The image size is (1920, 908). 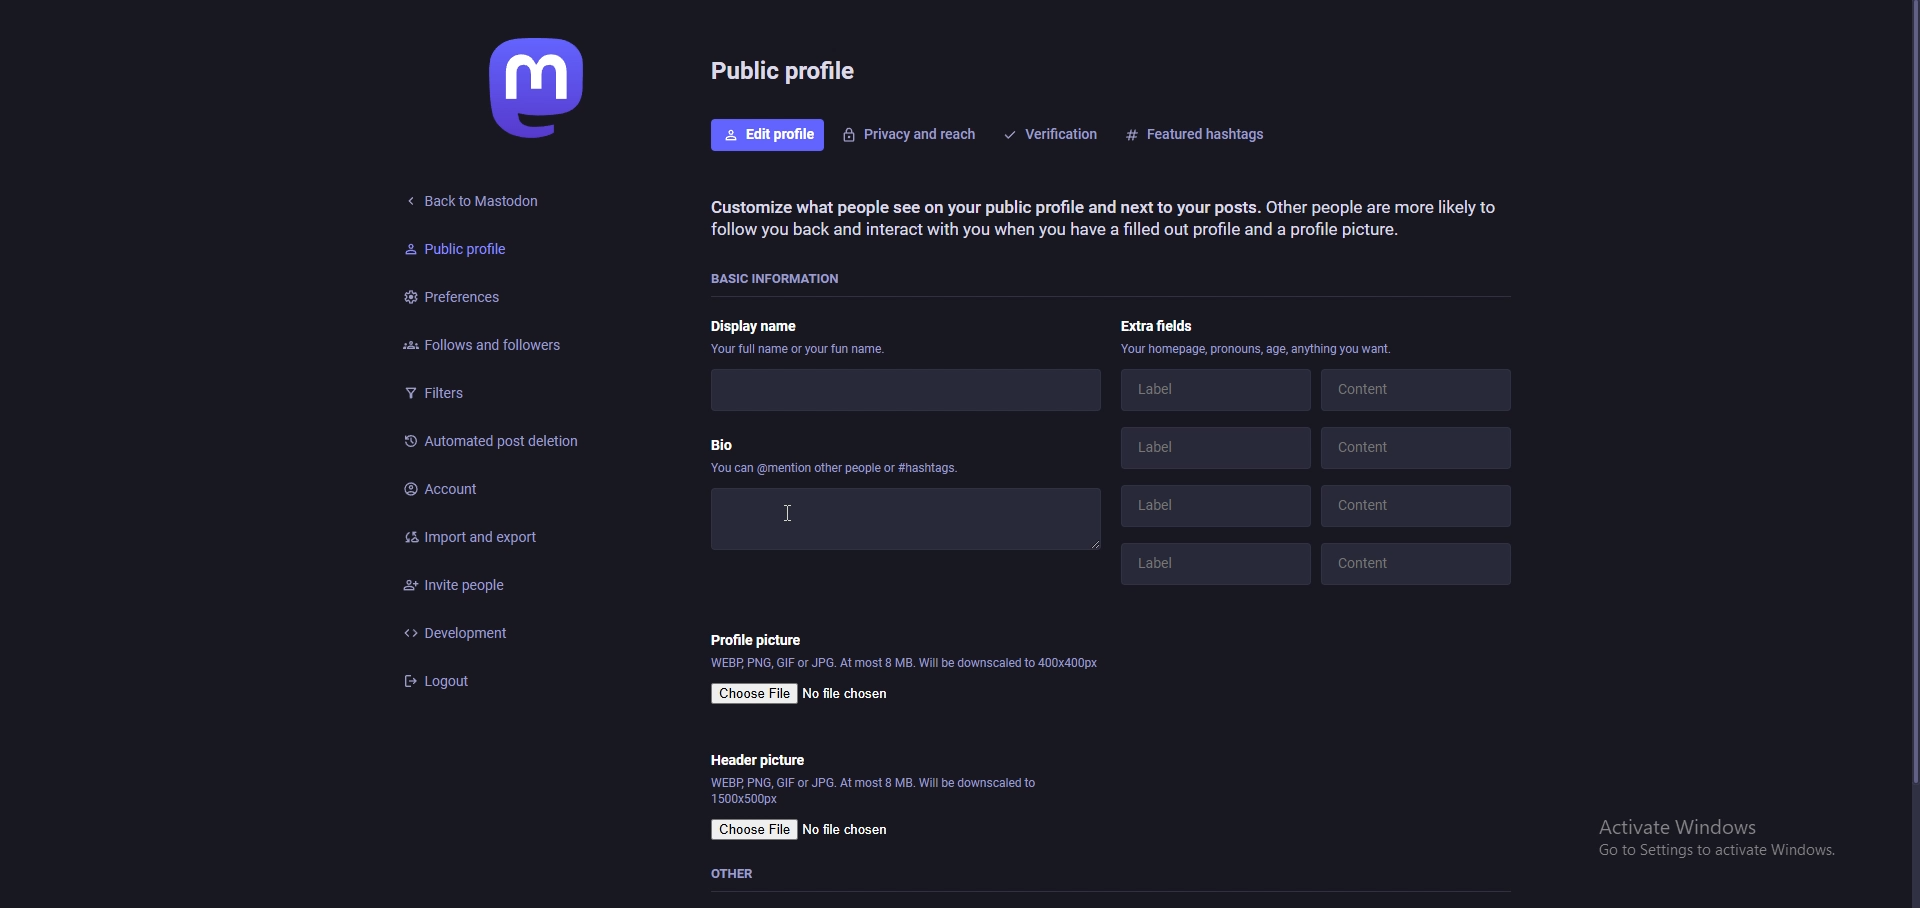 I want to click on mastodon, so click(x=541, y=87).